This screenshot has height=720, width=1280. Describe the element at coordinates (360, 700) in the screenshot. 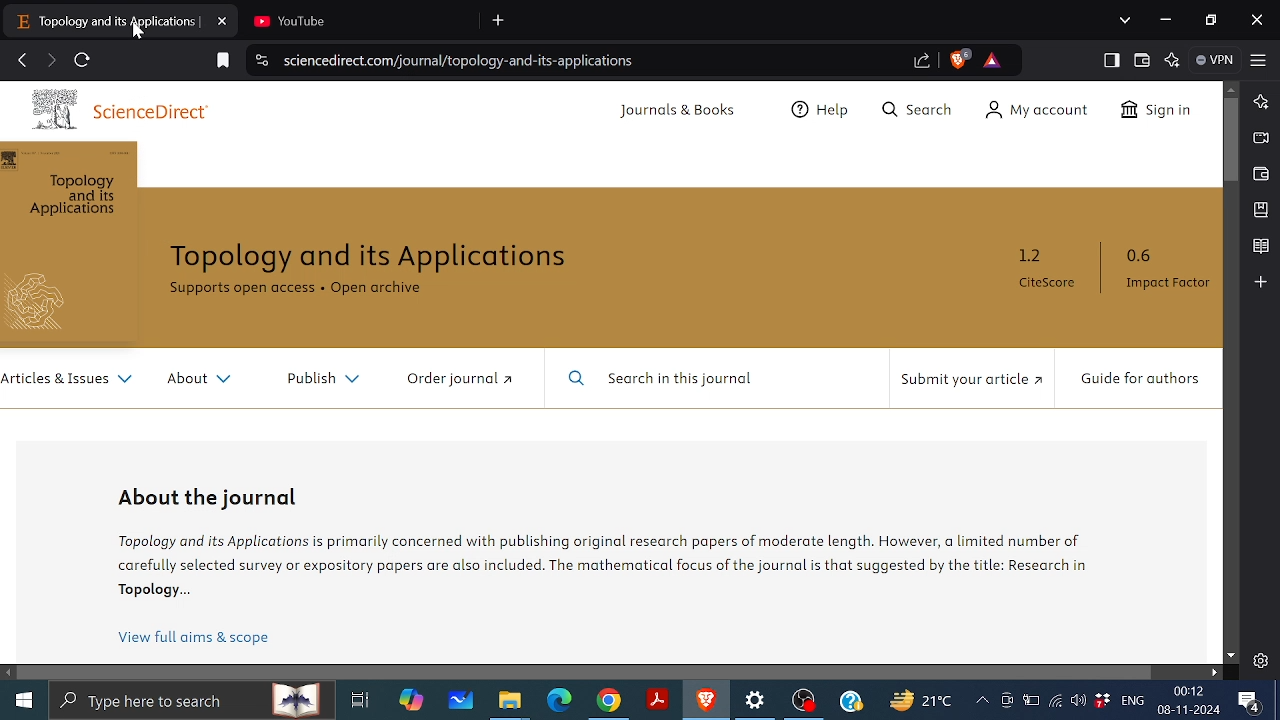

I see `Task view` at that location.